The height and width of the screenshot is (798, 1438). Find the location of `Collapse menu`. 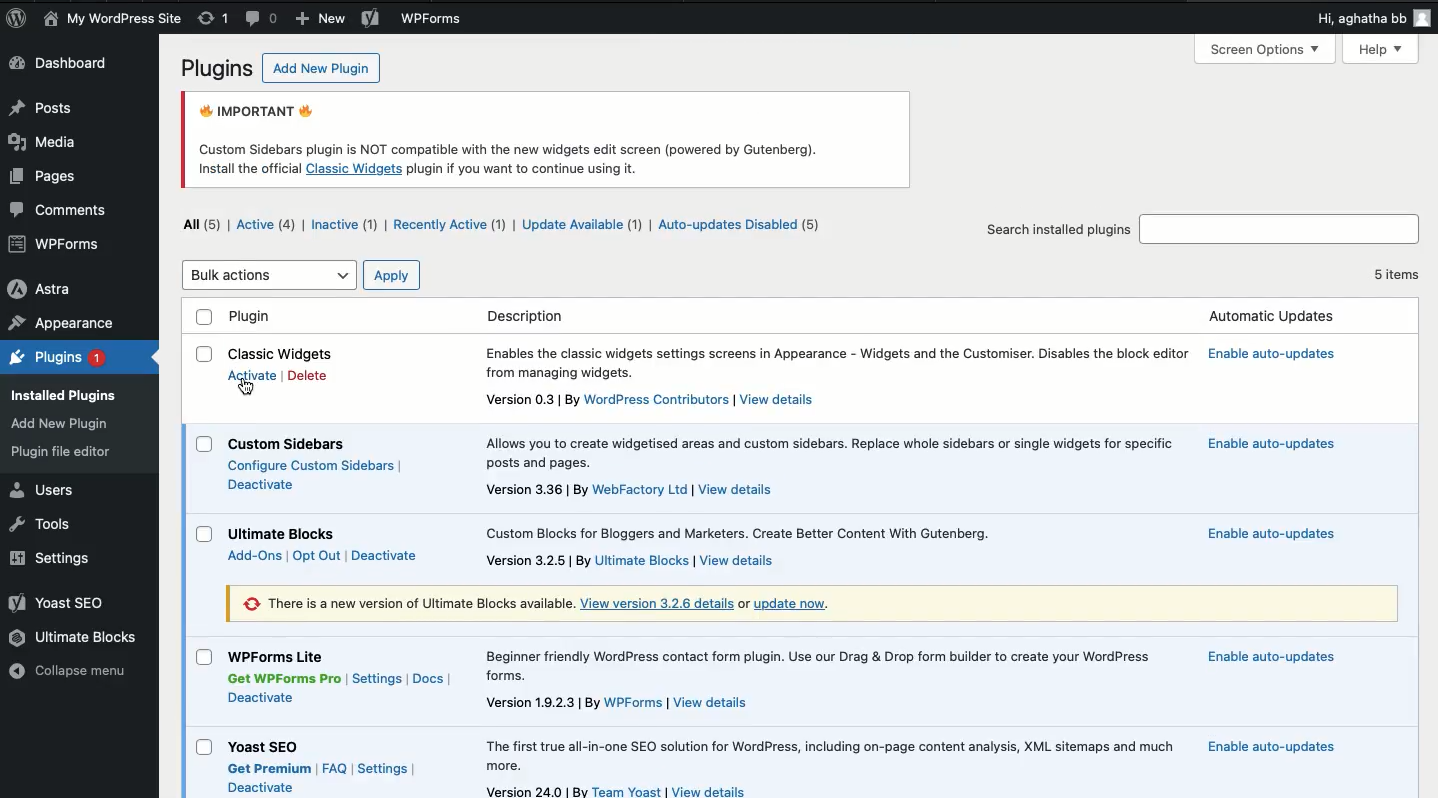

Collapse menu is located at coordinates (73, 670).